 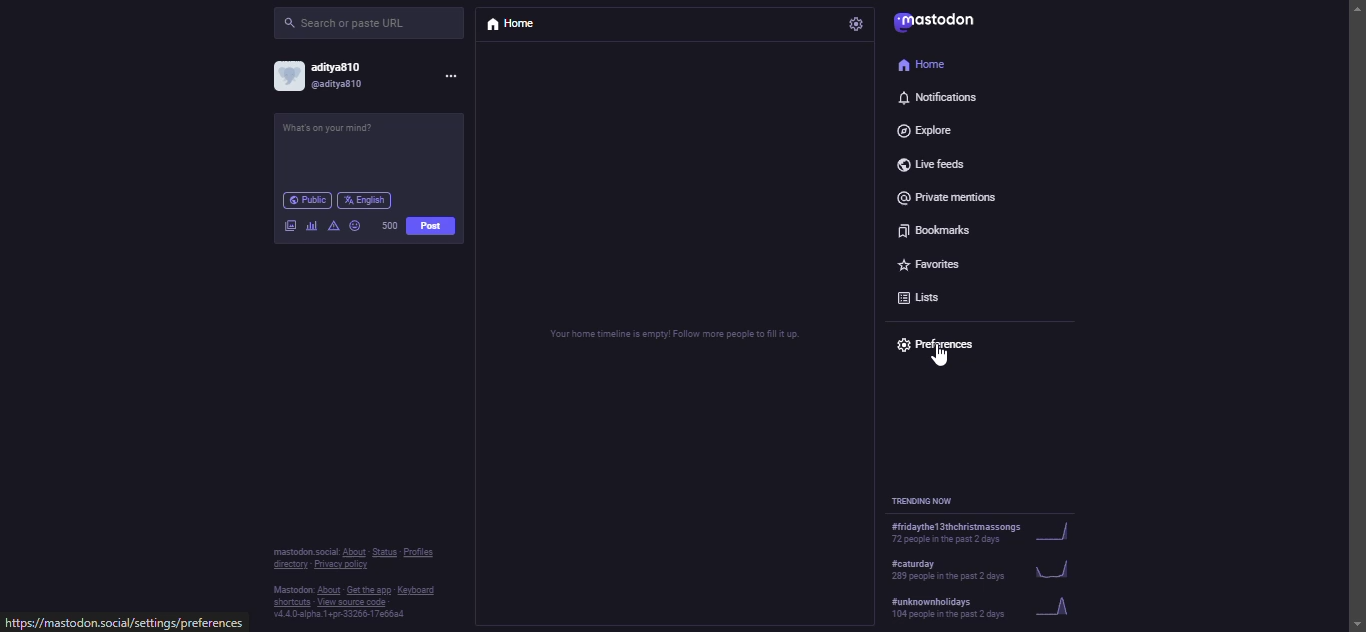 What do you see at coordinates (675, 335) in the screenshot?
I see `home timeline` at bounding box center [675, 335].